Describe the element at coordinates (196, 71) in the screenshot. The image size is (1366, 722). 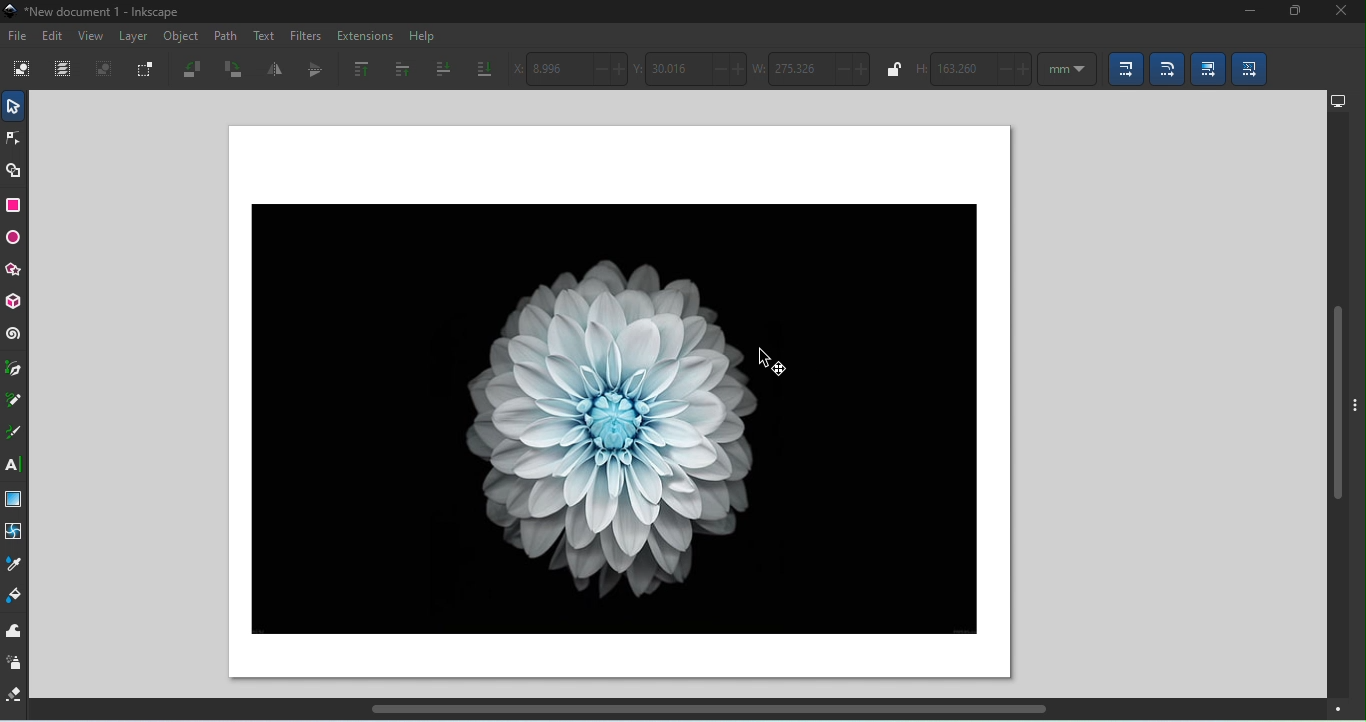
I see `Object rotate 90 CCW` at that location.